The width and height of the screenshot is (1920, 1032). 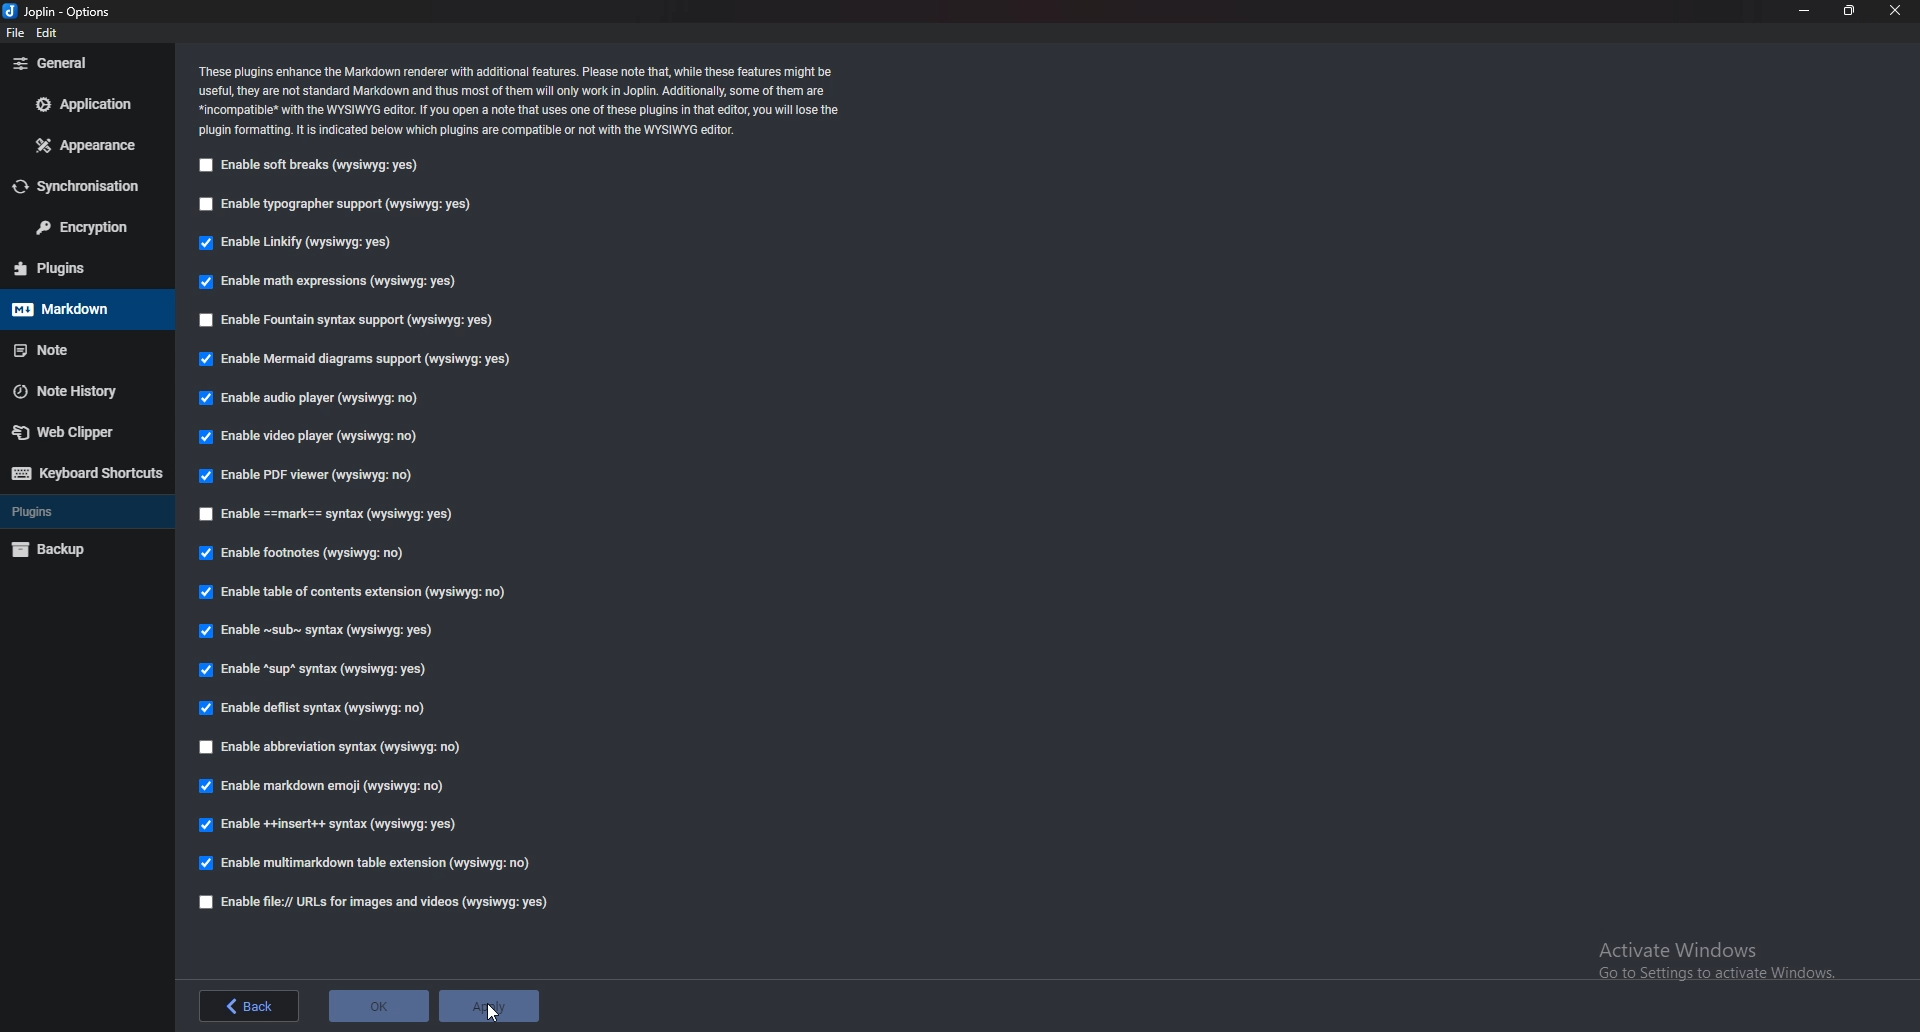 What do you see at coordinates (1709, 955) in the screenshot?
I see `Activate Windows
Go to Settings to activate Windows.` at bounding box center [1709, 955].